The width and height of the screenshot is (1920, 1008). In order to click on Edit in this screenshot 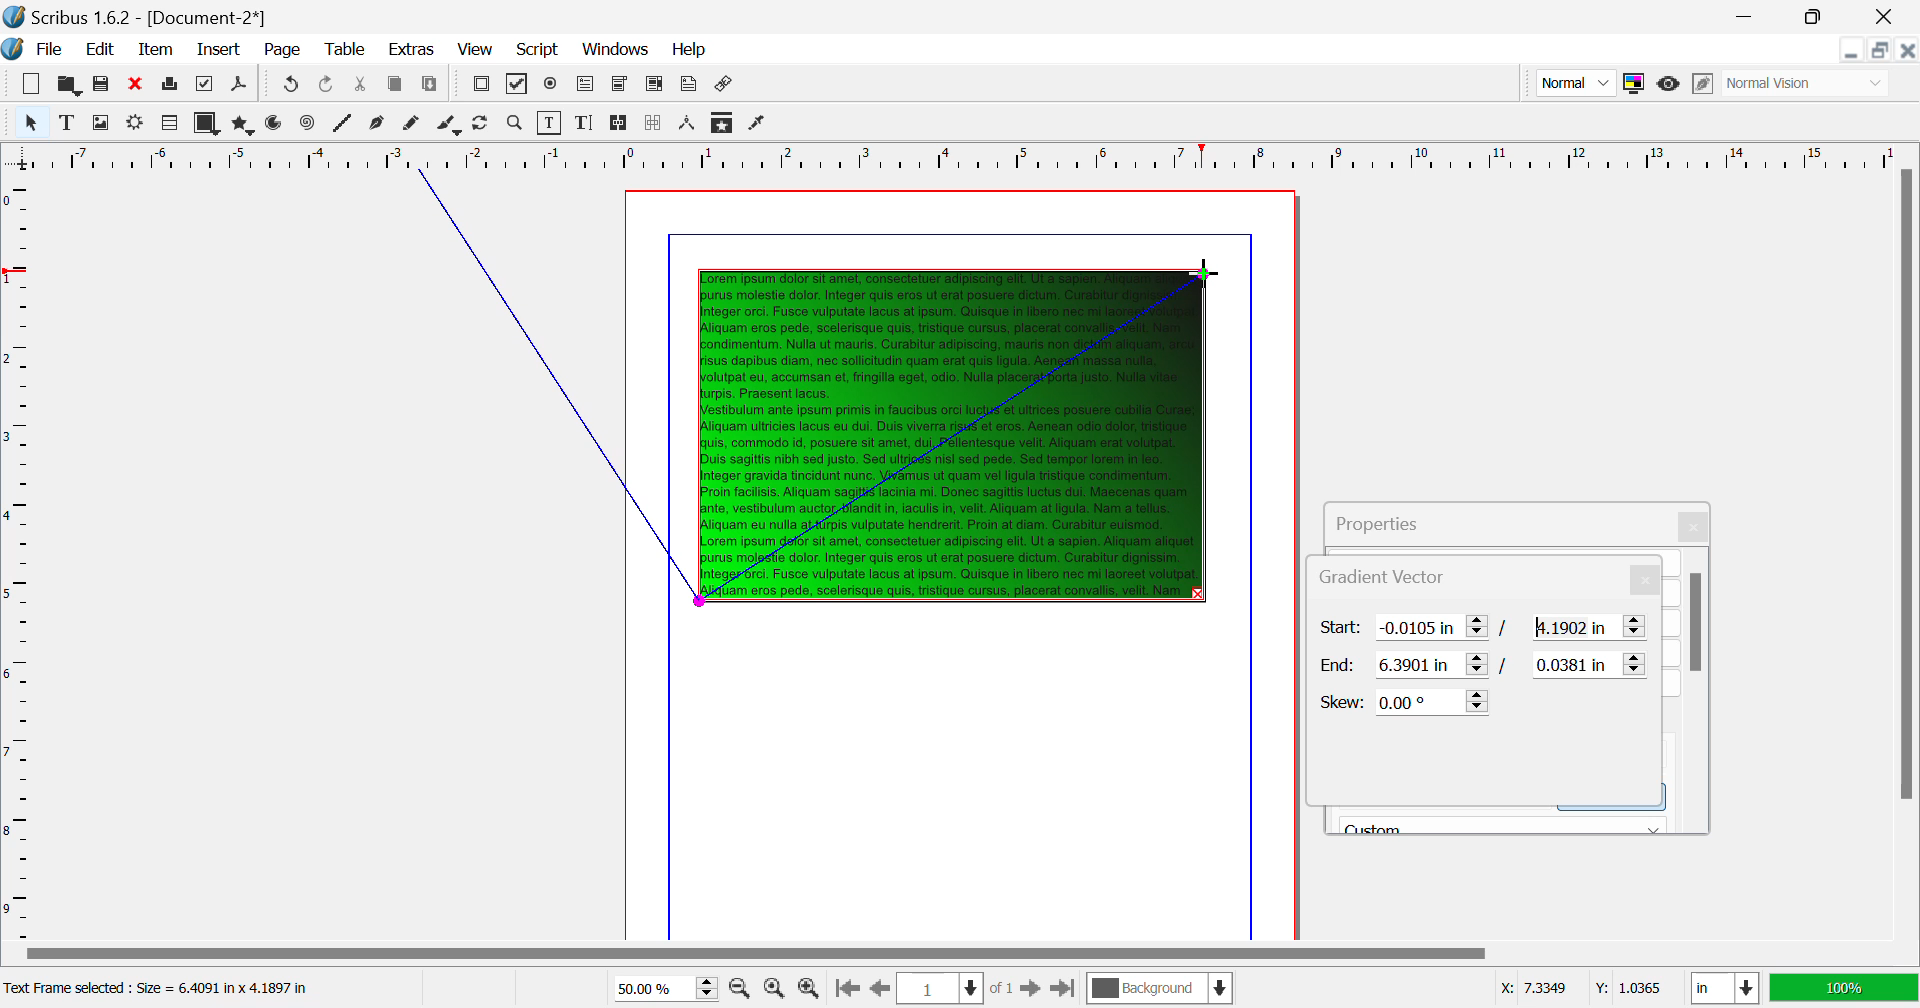, I will do `click(96, 50)`.